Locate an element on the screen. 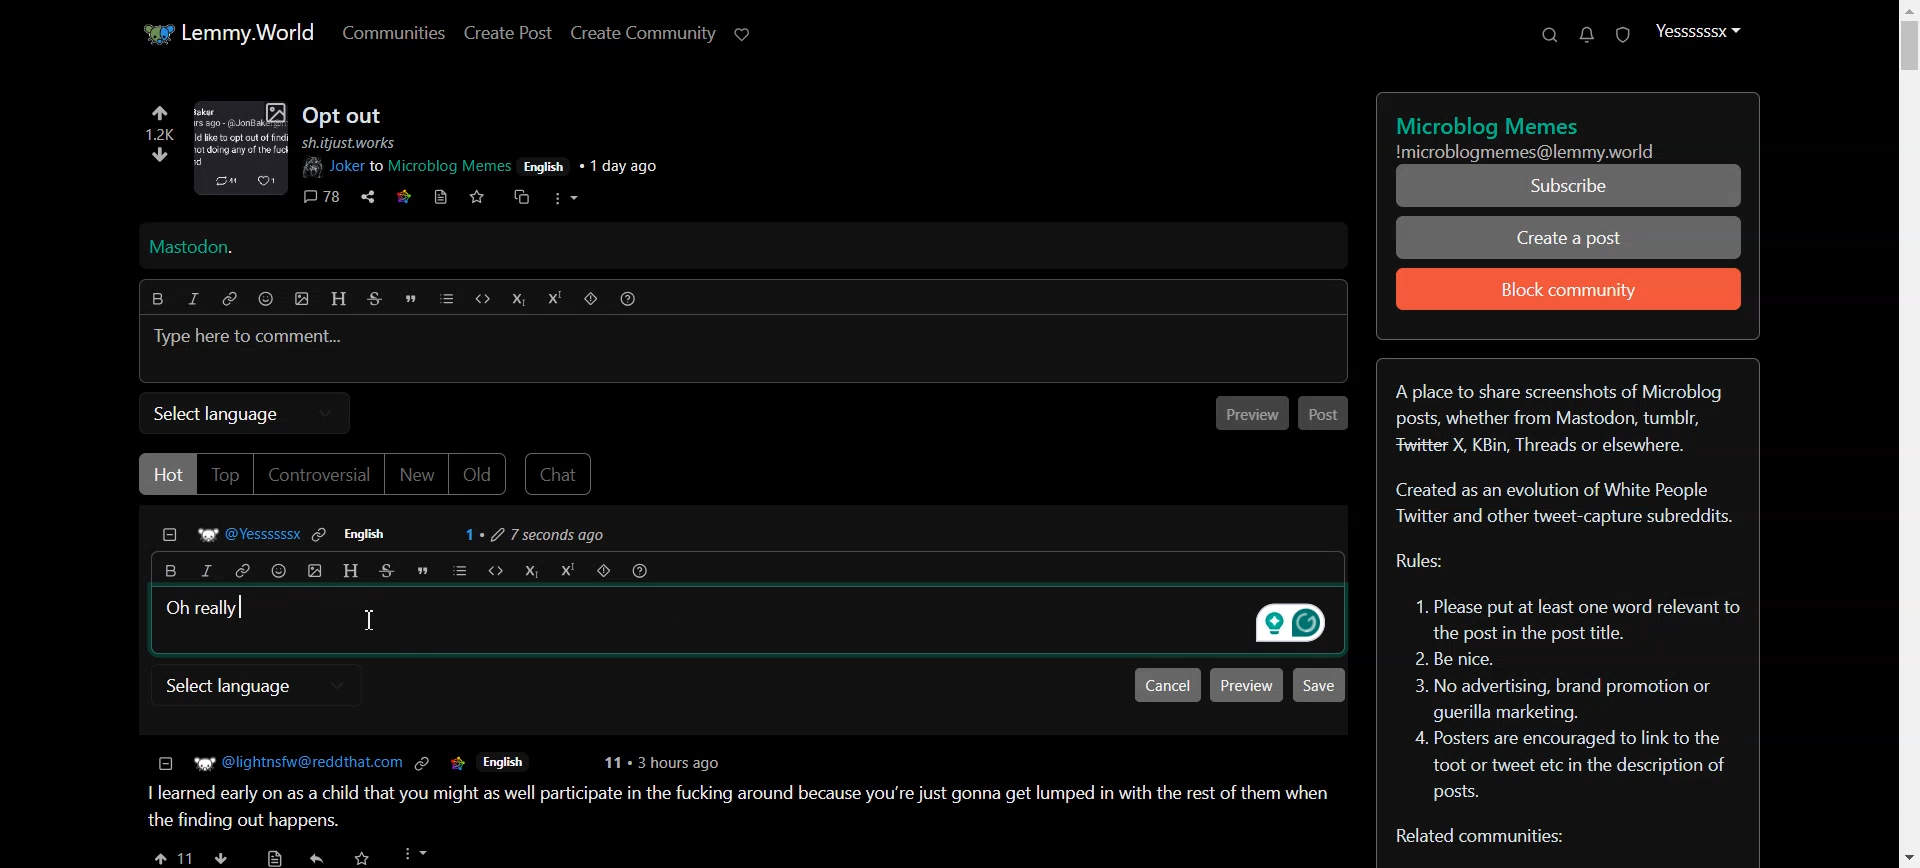  Emoji is located at coordinates (268, 298).